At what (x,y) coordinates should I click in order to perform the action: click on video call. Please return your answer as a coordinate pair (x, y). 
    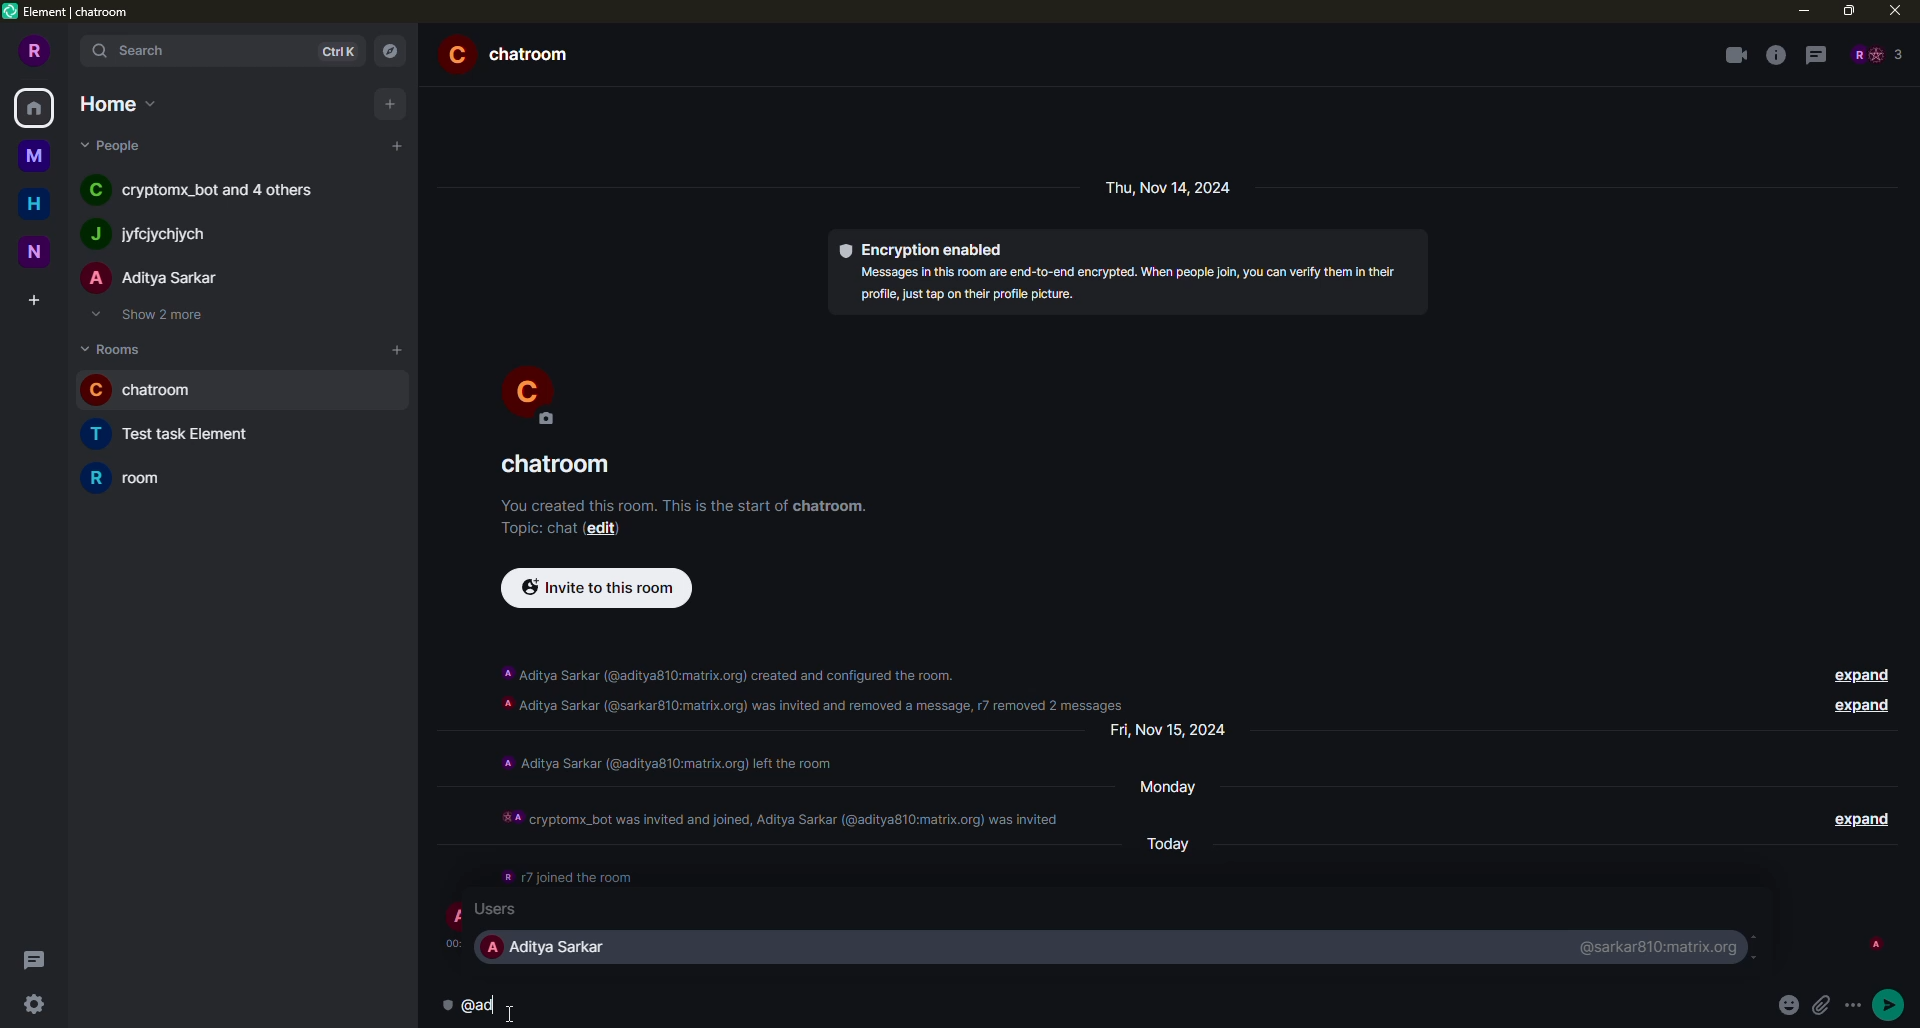
    Looking at the image, I should click on (1735, 55).